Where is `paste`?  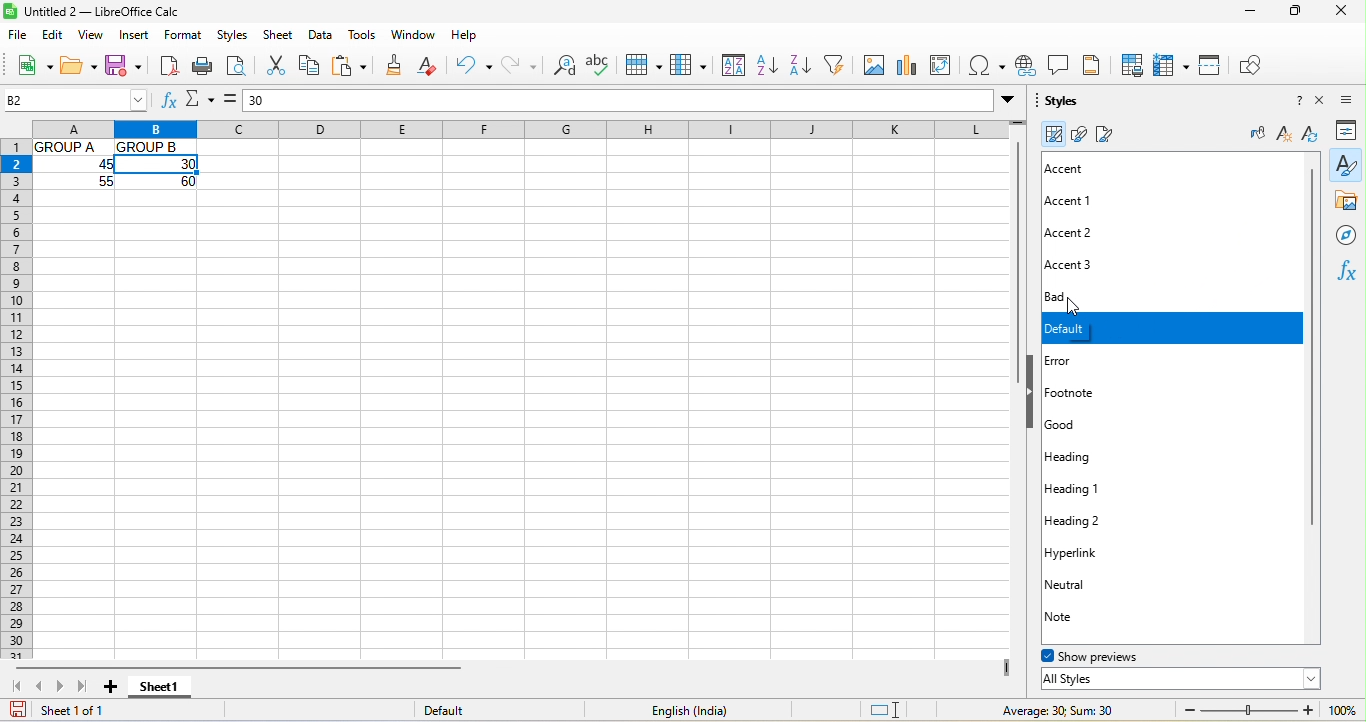 paste is located at coordinates (353, 67).